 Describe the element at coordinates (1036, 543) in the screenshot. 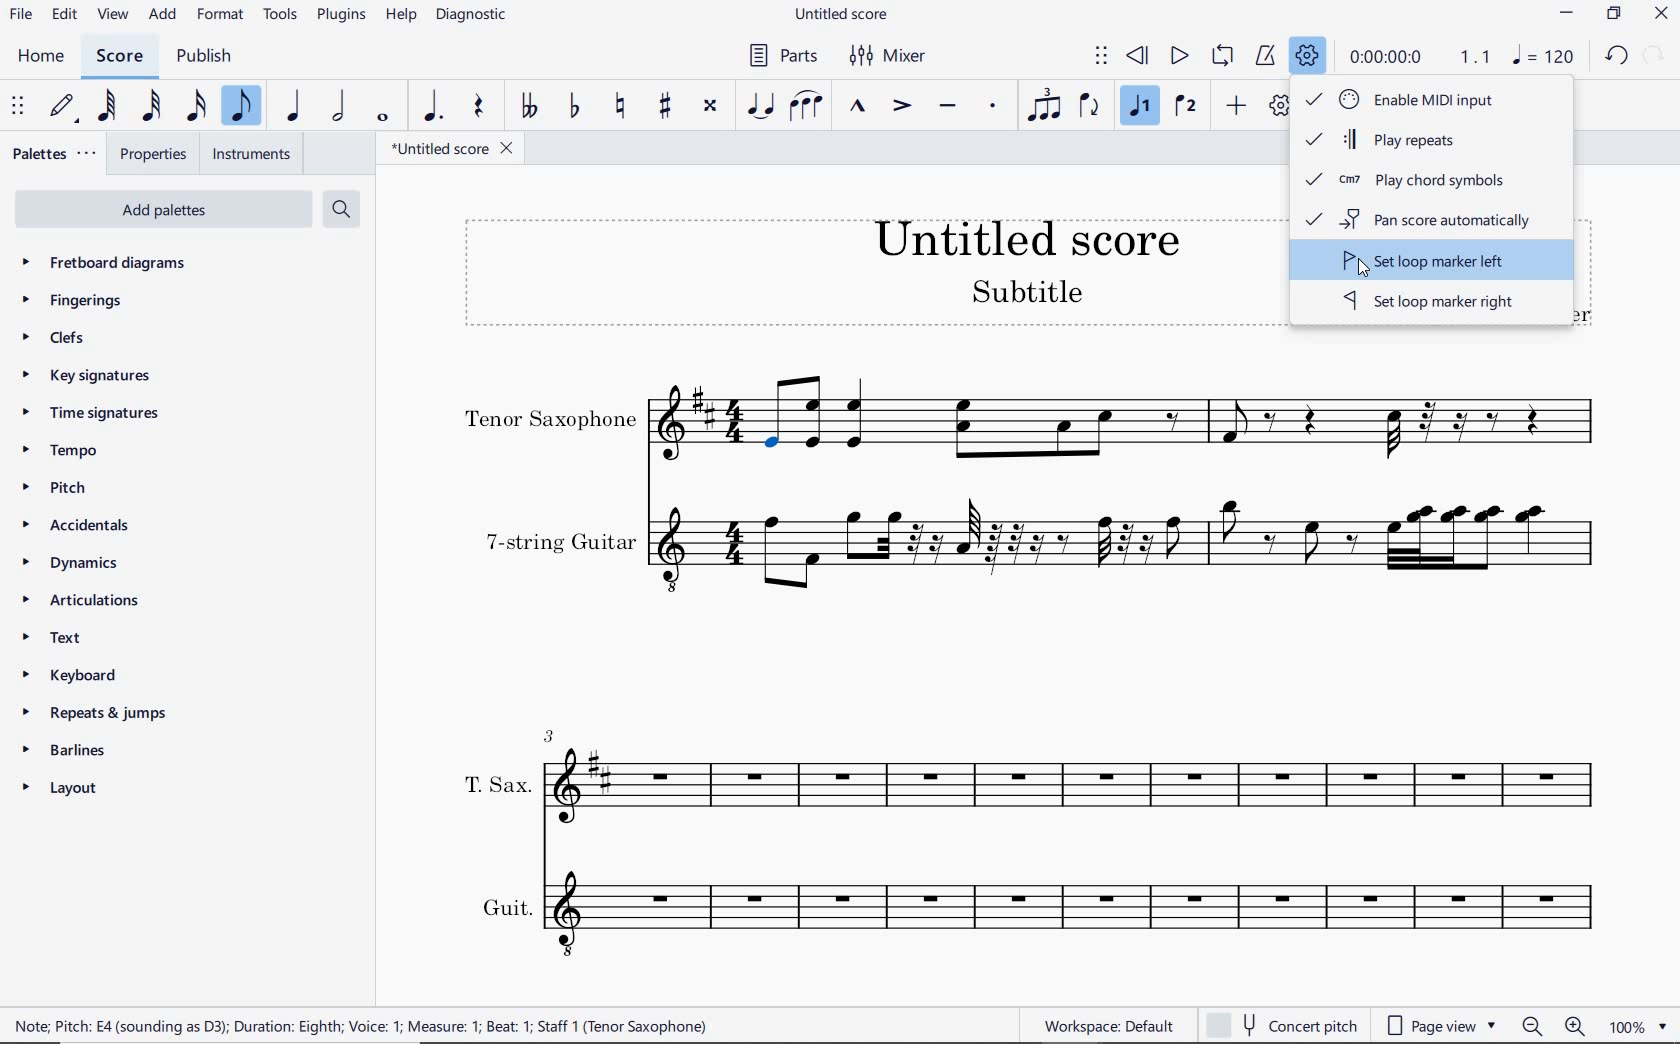

I see `INSTRUMENT: 7-STRING GUITAR` at that location.